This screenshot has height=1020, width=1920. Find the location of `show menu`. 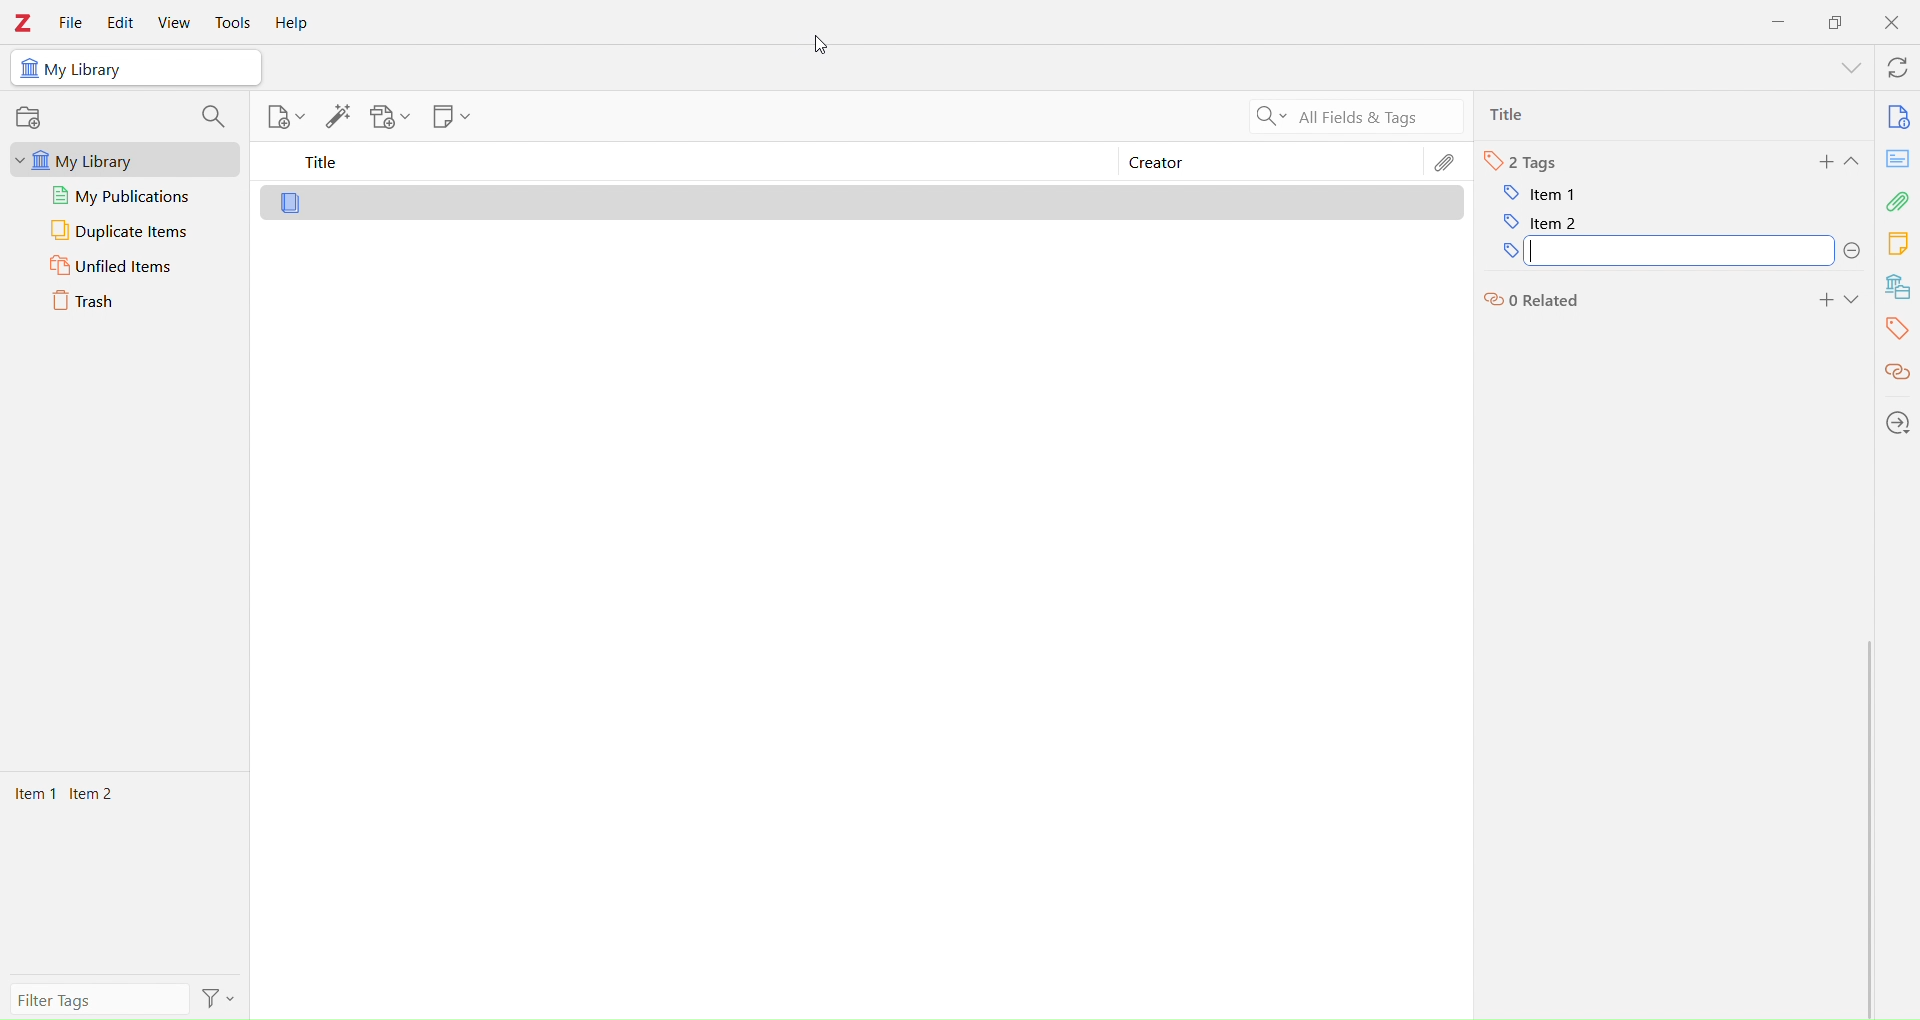

show menu is located at coordinates (1832, 74).